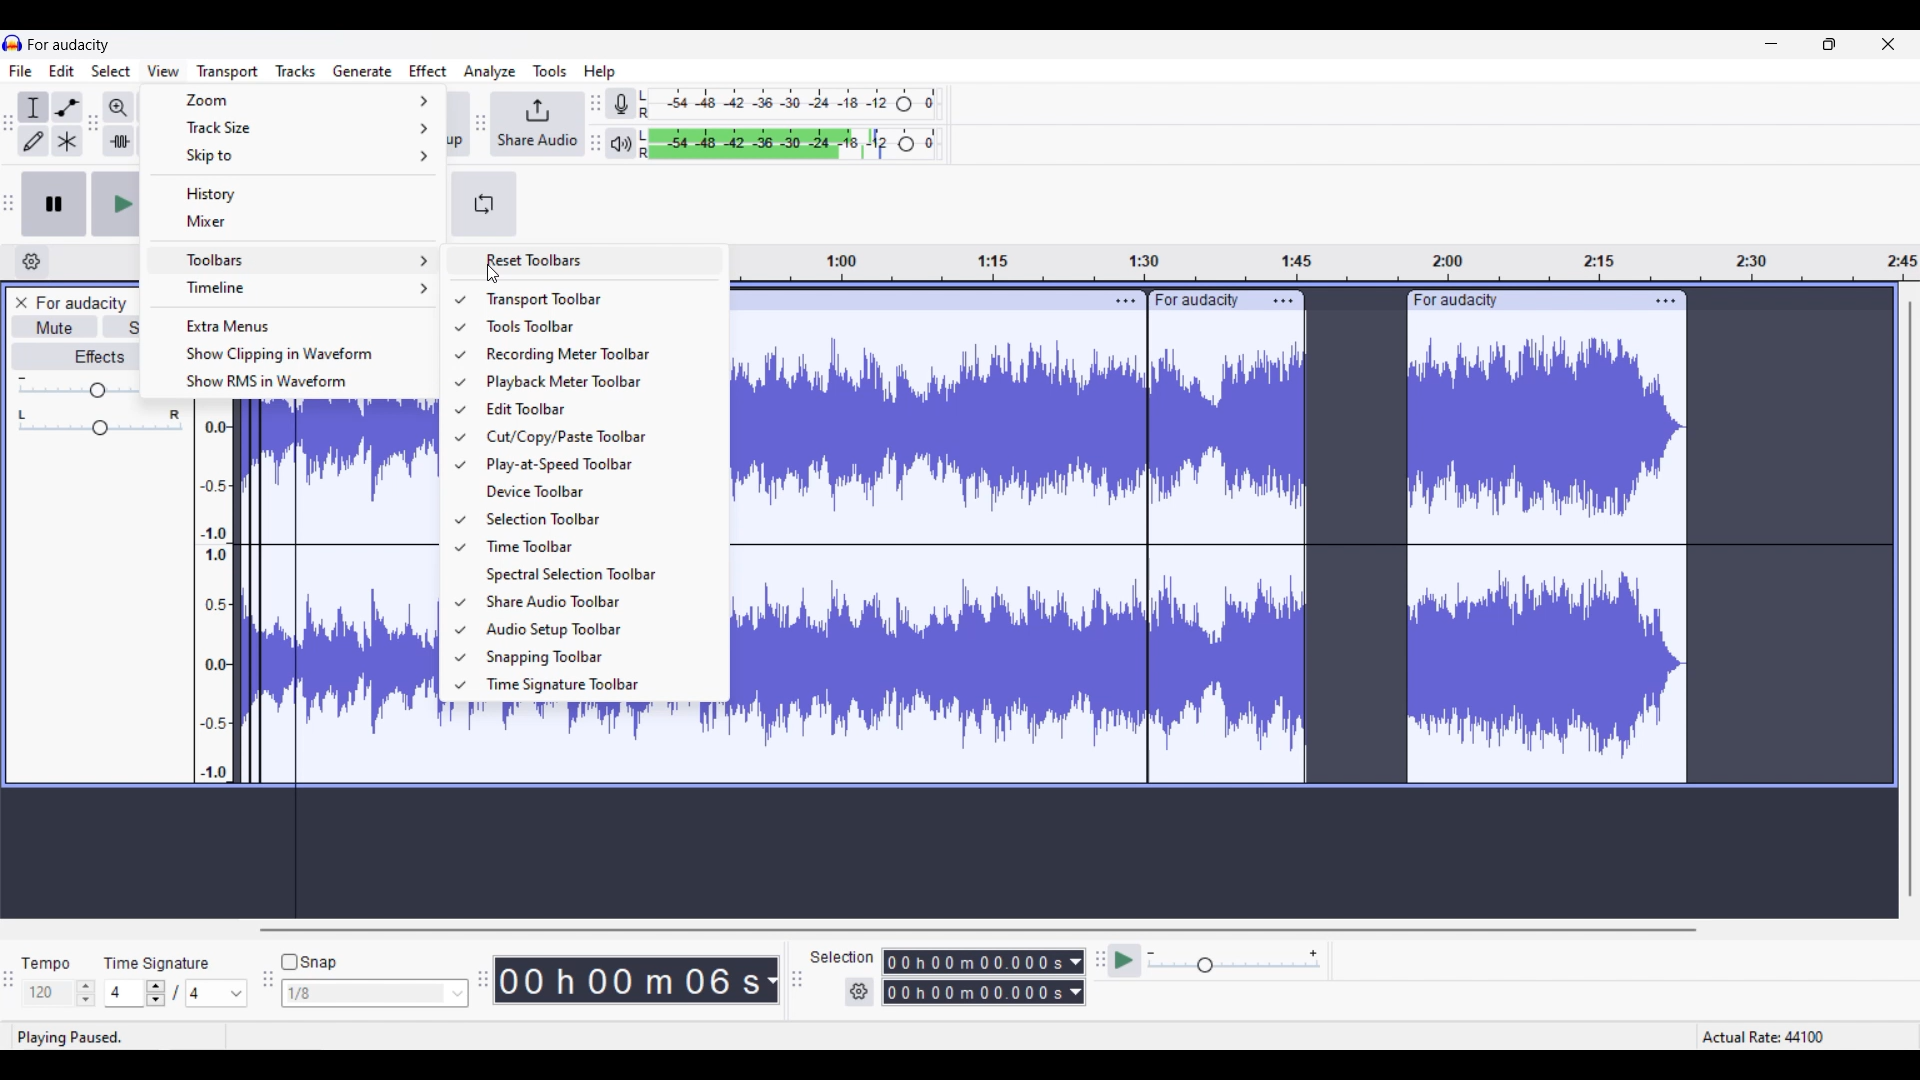  Describe the element at coordinates (293, 193) in the screenshot. I see `History` at that location.